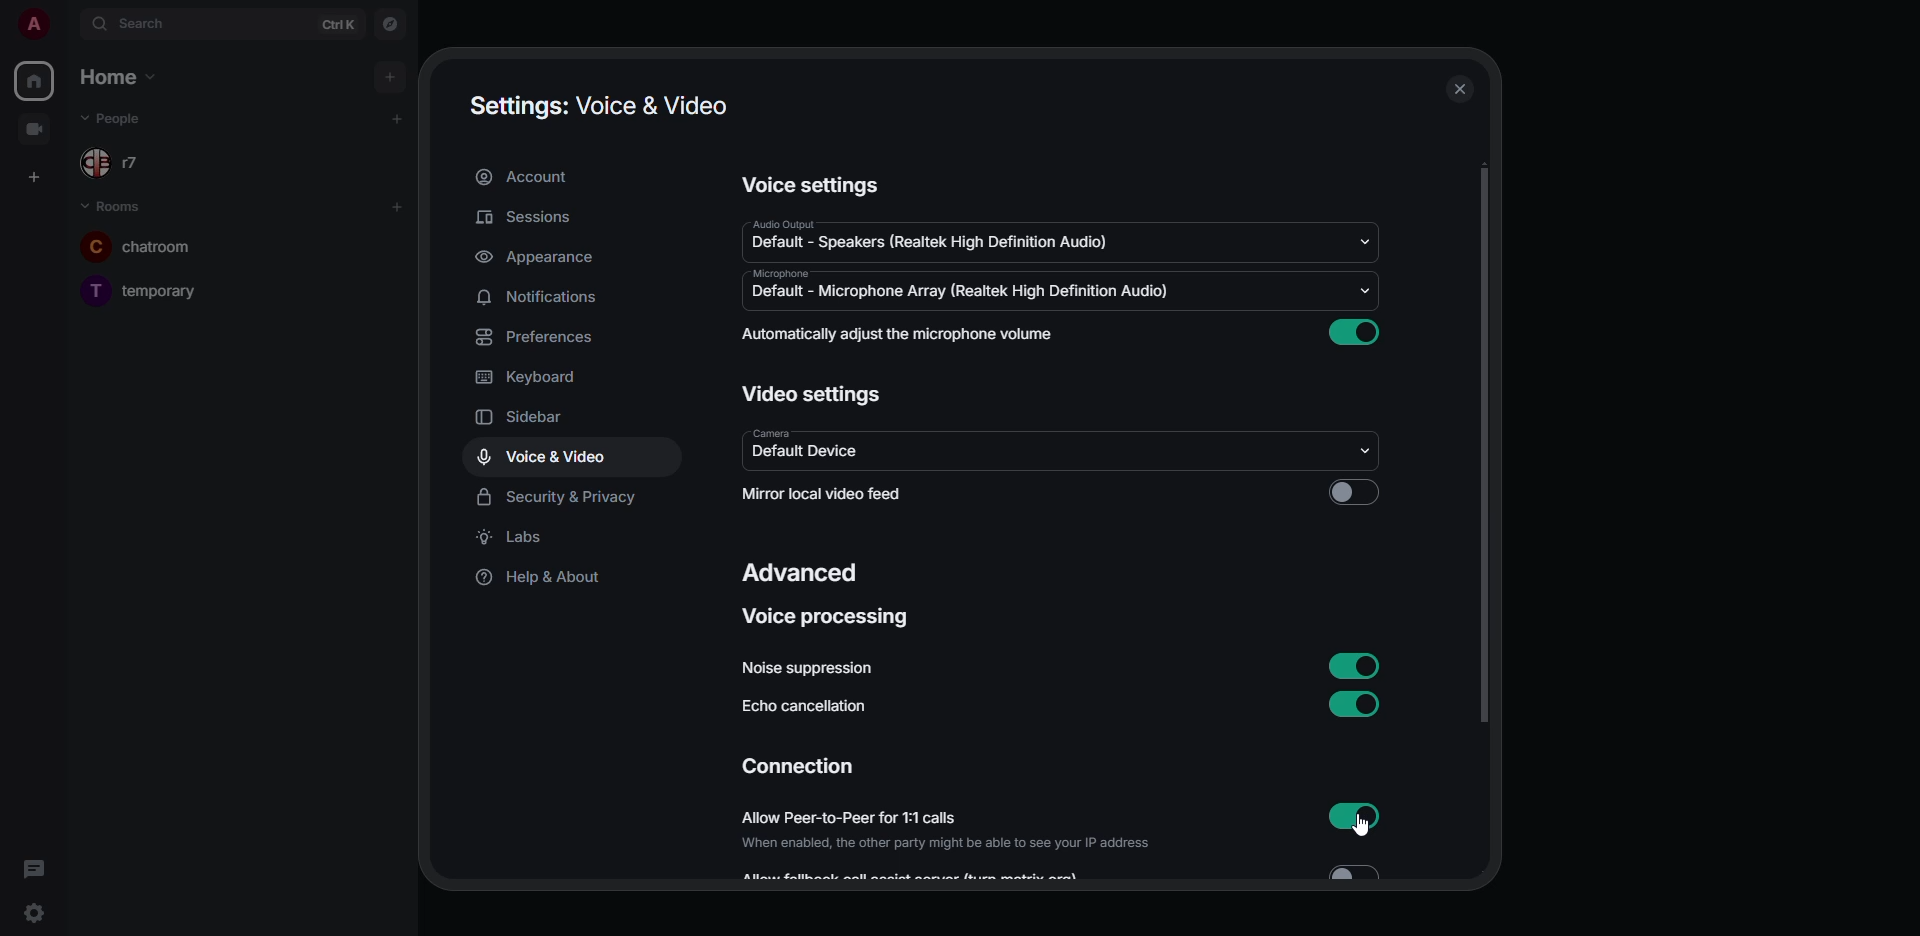 The height and width of the screenshot is (936, 1920). Describe the element at coordinates (546, 457) in the screenshot. I see `voice & video` at that location.